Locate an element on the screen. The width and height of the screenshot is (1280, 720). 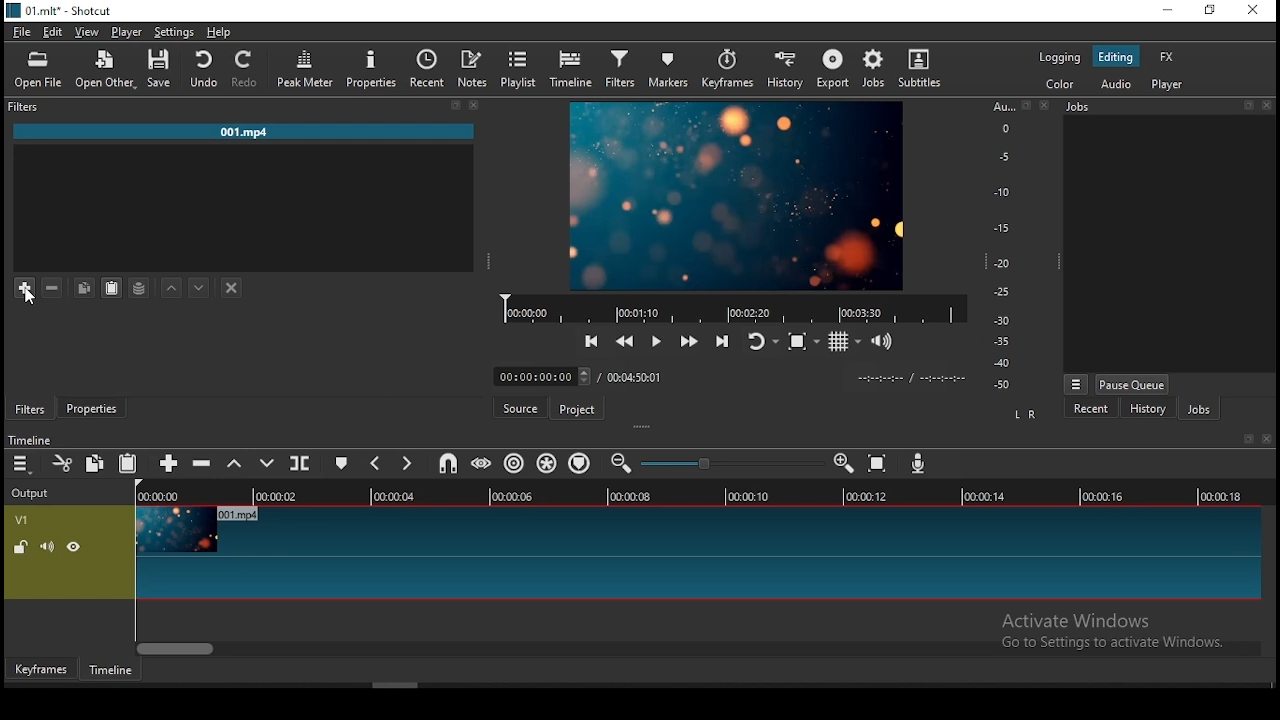
open file is located at coordinates (38, 71).